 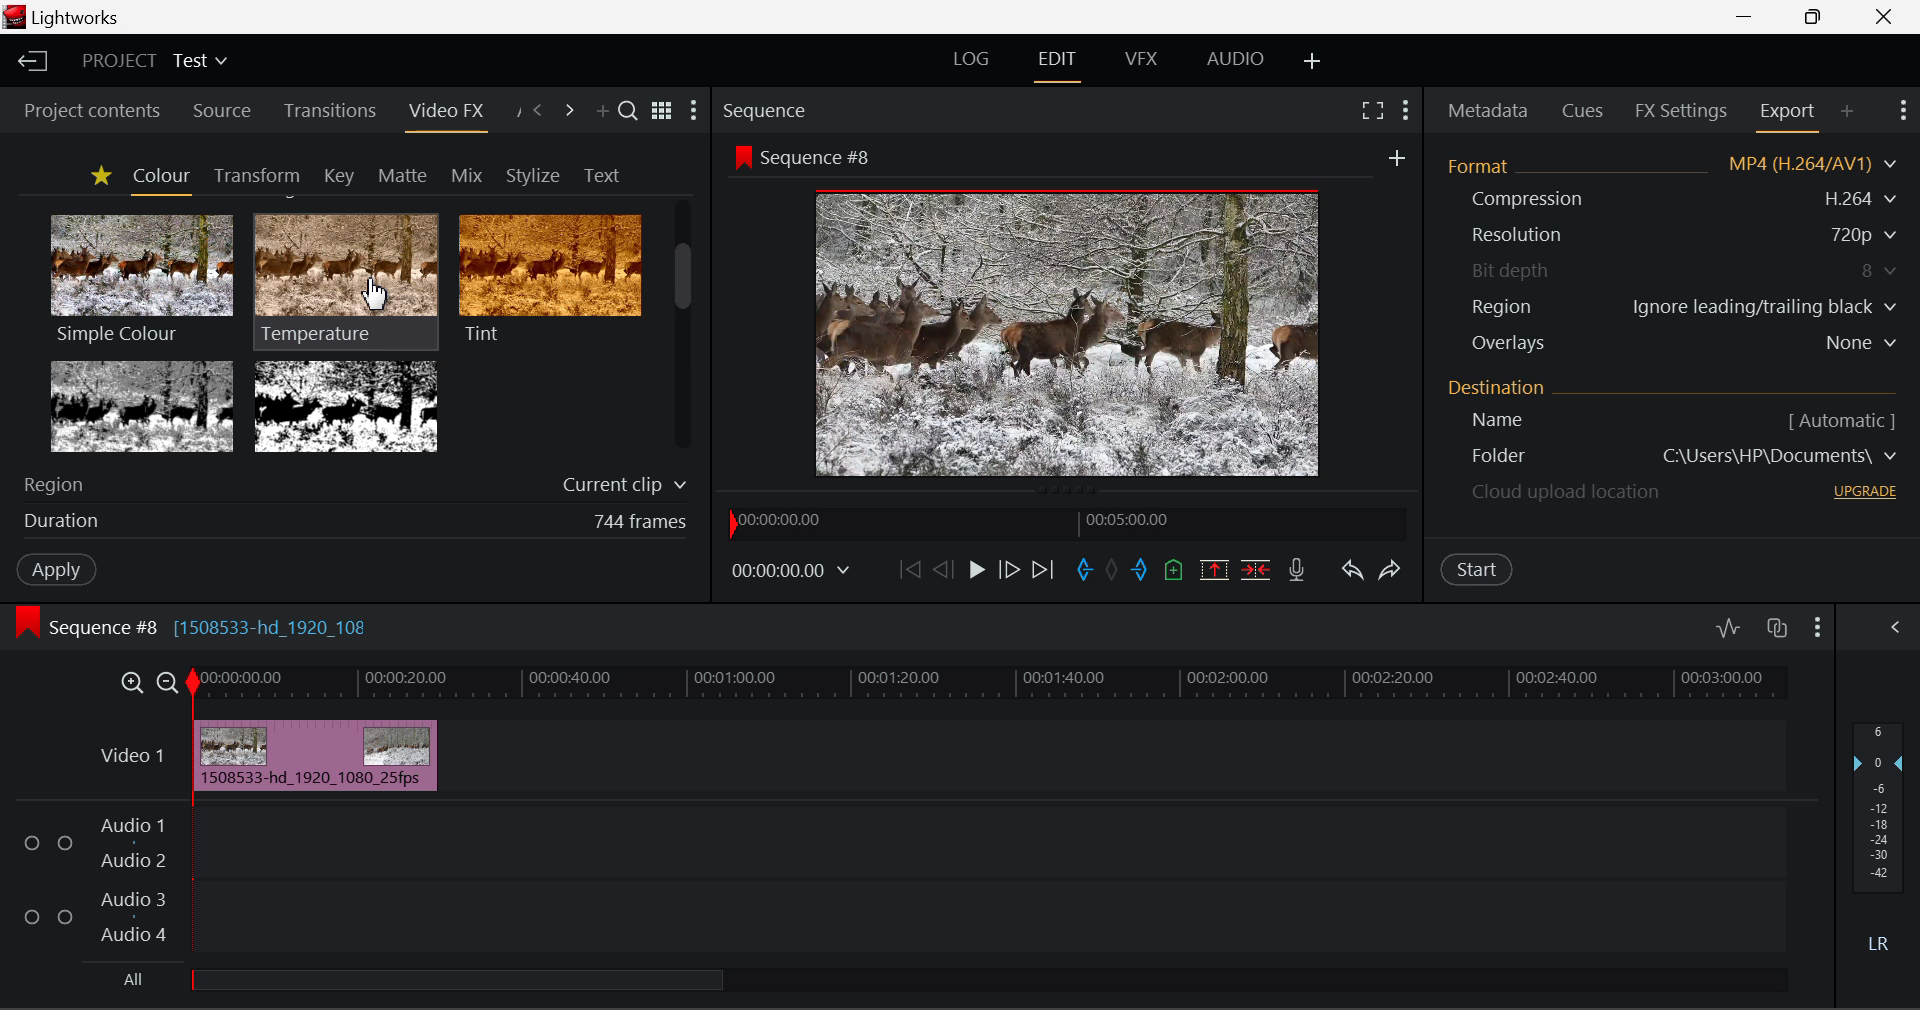 What do you see at coordinates (1727, 625) in the screenshot?
I see `Toggle audio levels editing` at bounding box center [1727, 625].